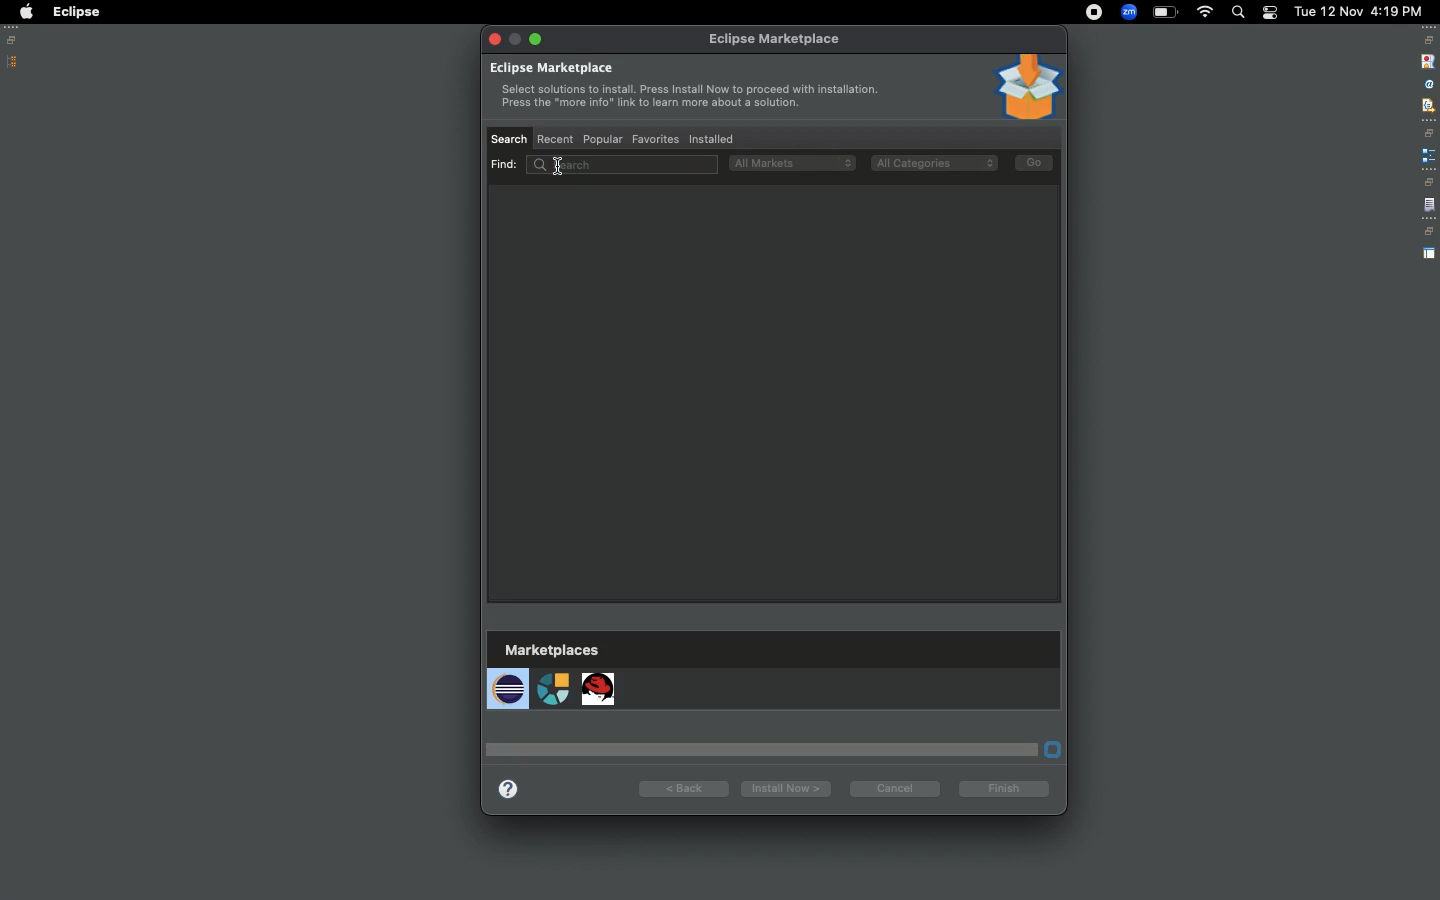 This screenshot has width=1440, height=900. I want to click on Popular, so click(601, 139).